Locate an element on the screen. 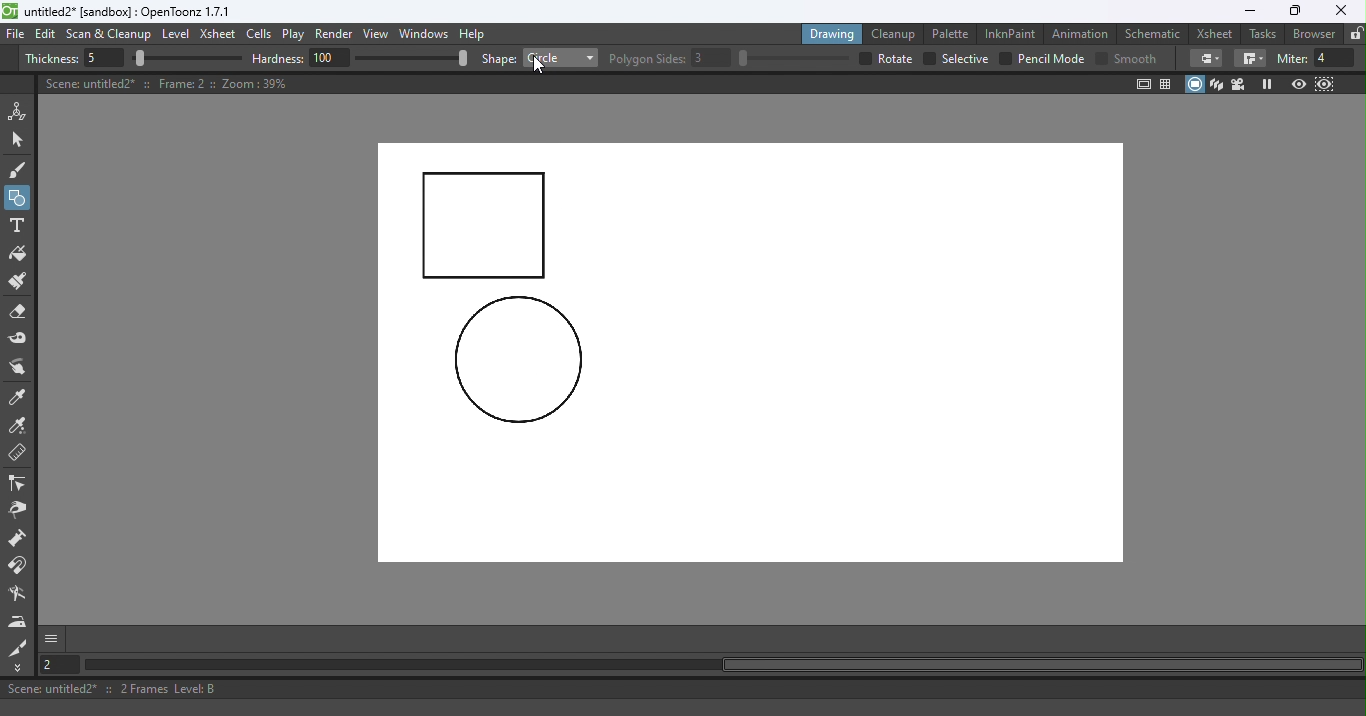  Finger tool is located at coordinates (18, 369).